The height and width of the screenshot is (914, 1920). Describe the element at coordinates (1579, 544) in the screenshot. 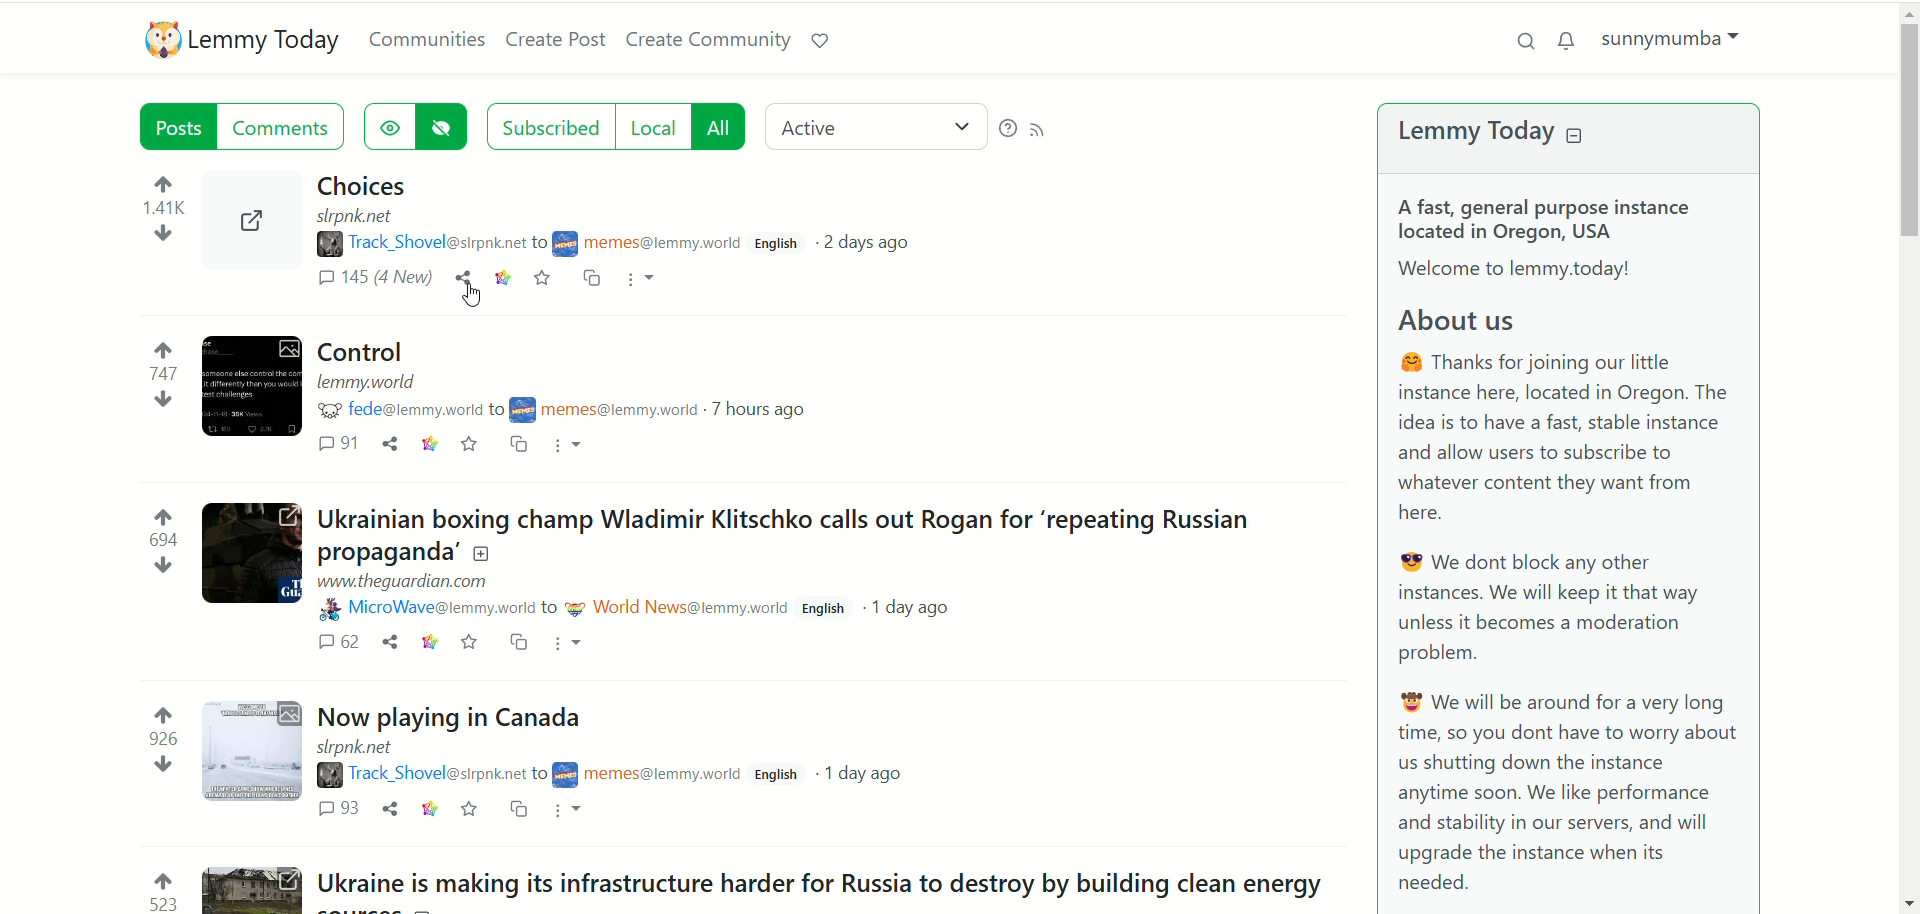

I see `A brief text about Lemmy Today` at that location.